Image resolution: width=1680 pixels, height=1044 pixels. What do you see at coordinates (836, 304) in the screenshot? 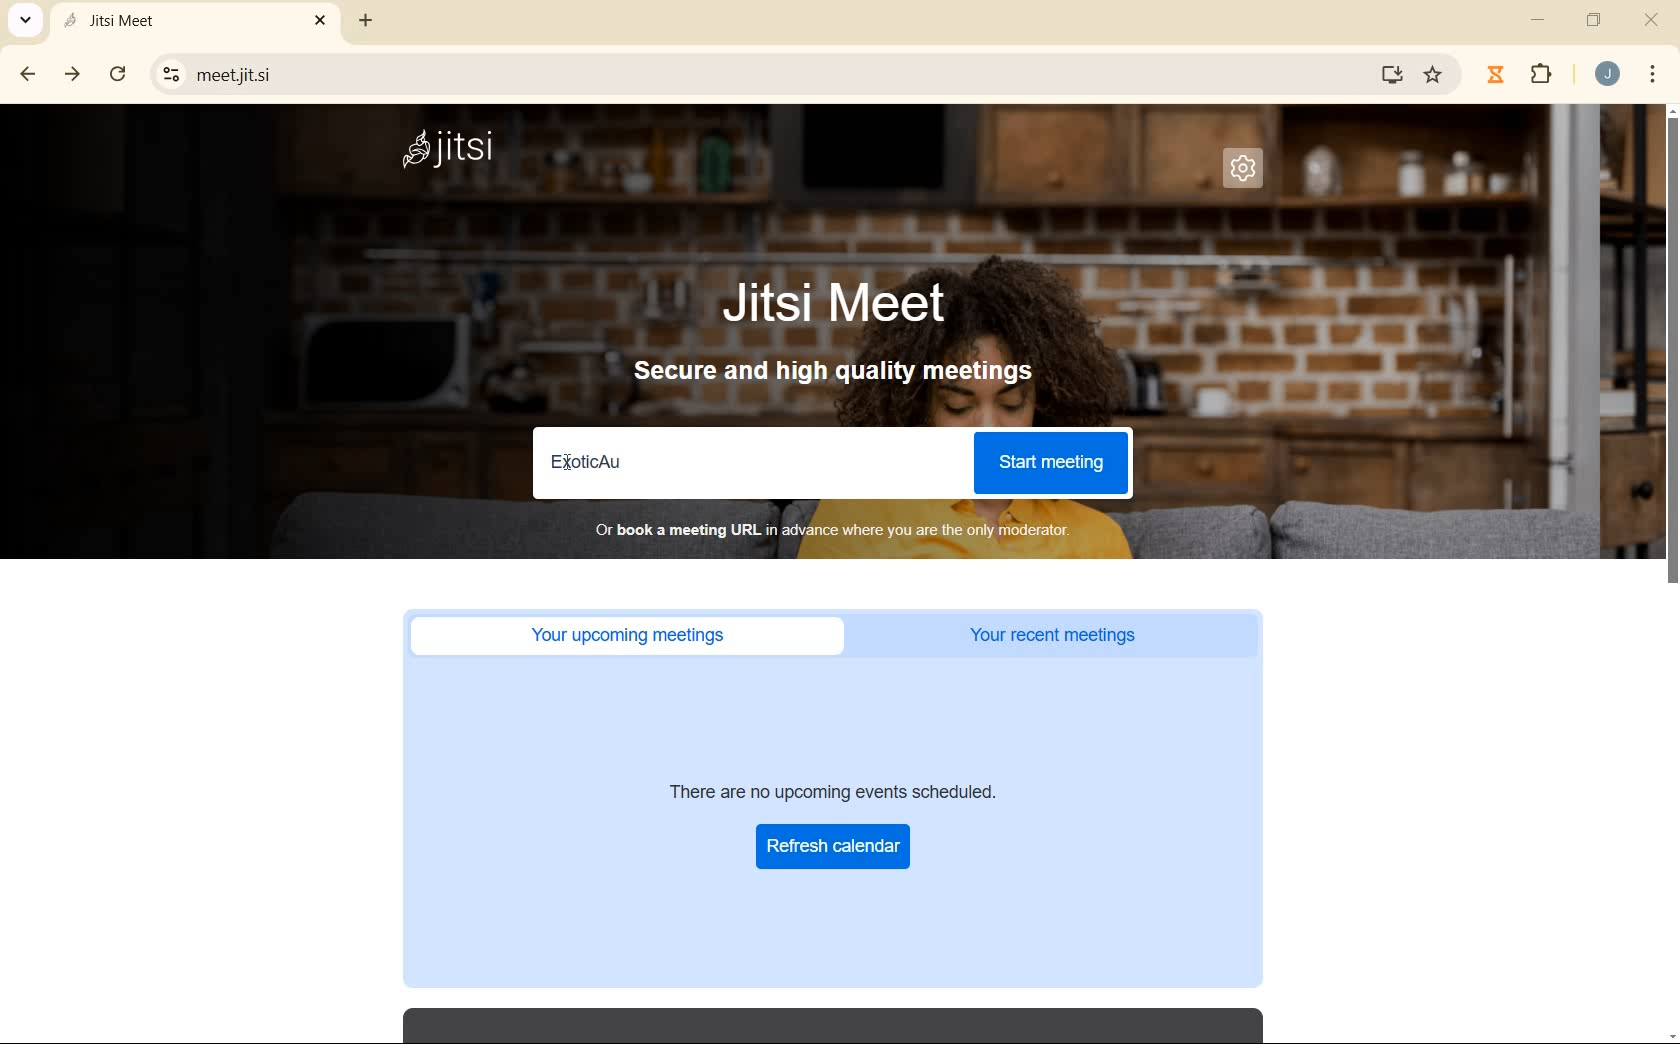
I see `Jitsi Meet` at bounding box center [836, 304].